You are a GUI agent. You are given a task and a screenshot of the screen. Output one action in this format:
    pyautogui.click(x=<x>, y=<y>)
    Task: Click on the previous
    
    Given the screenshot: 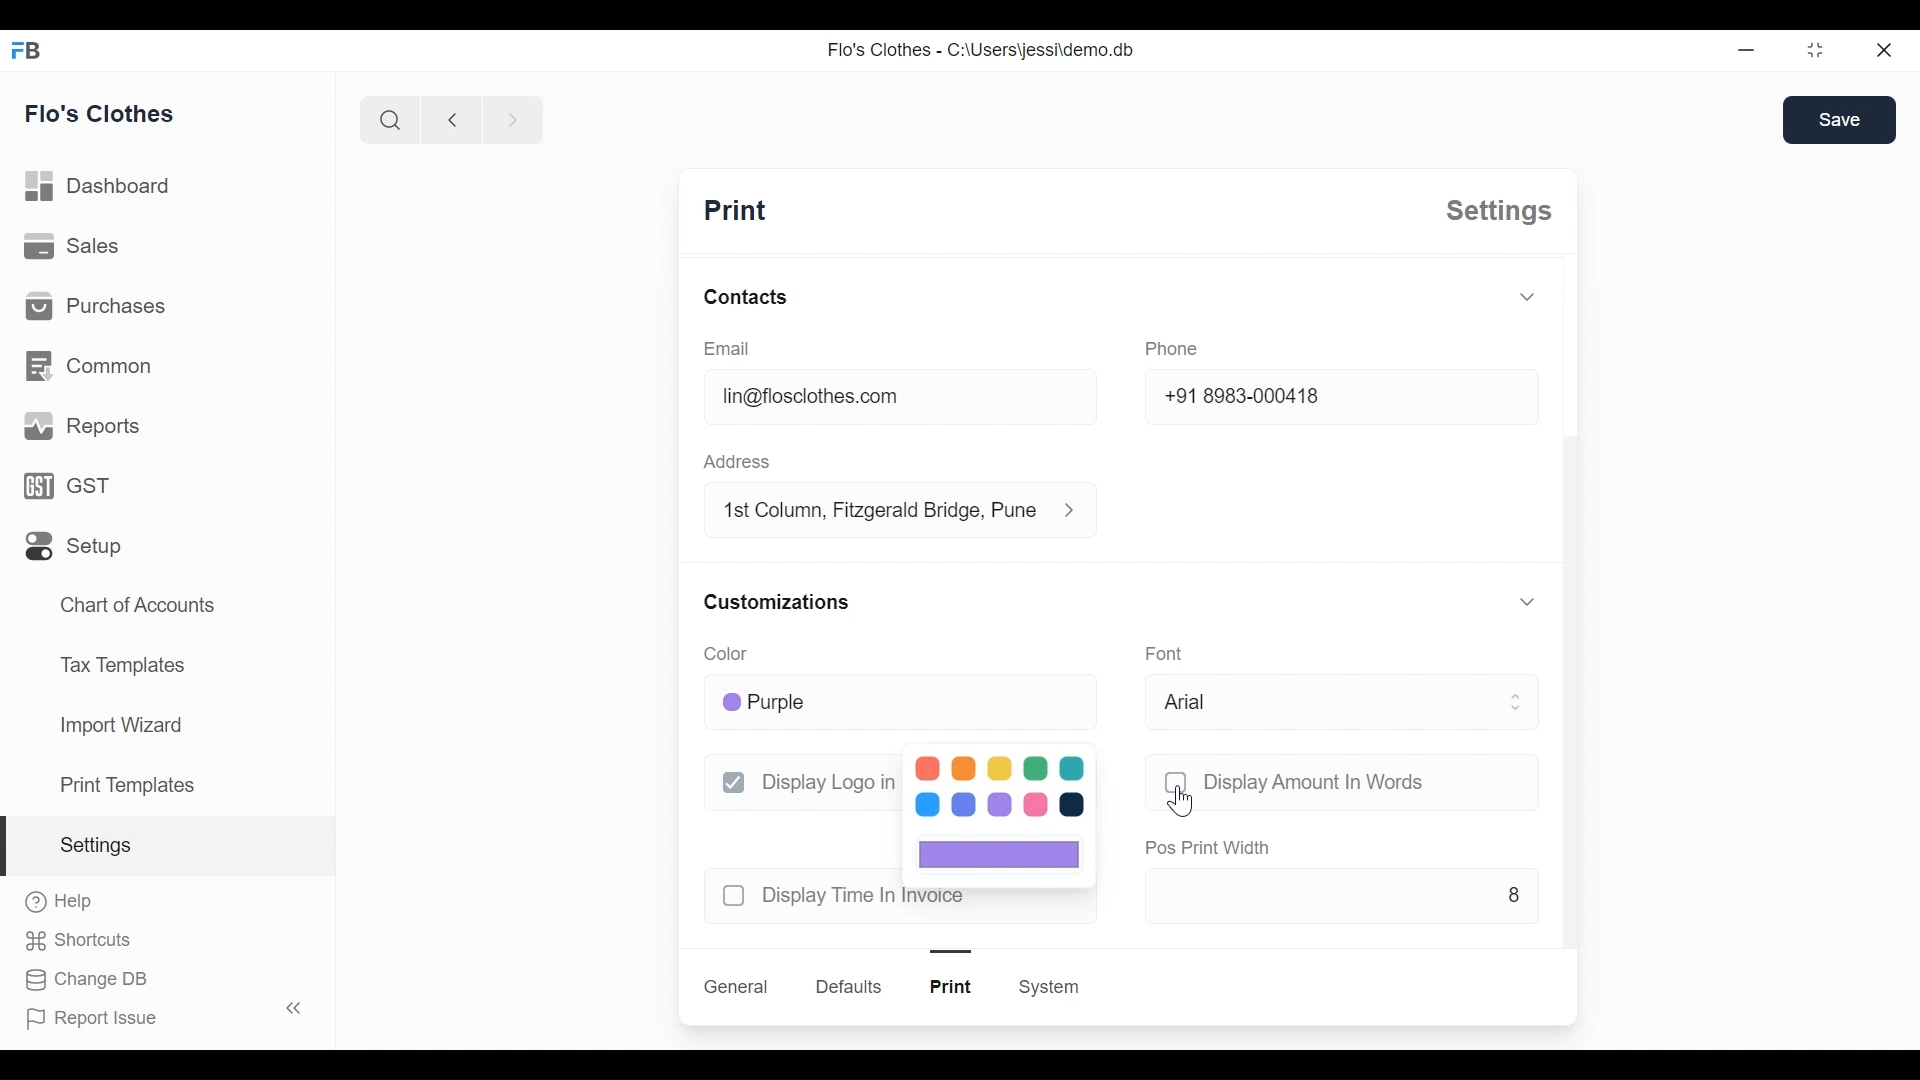 What is the action you would take?
    pyautogui.click(x=452, y=119)
    